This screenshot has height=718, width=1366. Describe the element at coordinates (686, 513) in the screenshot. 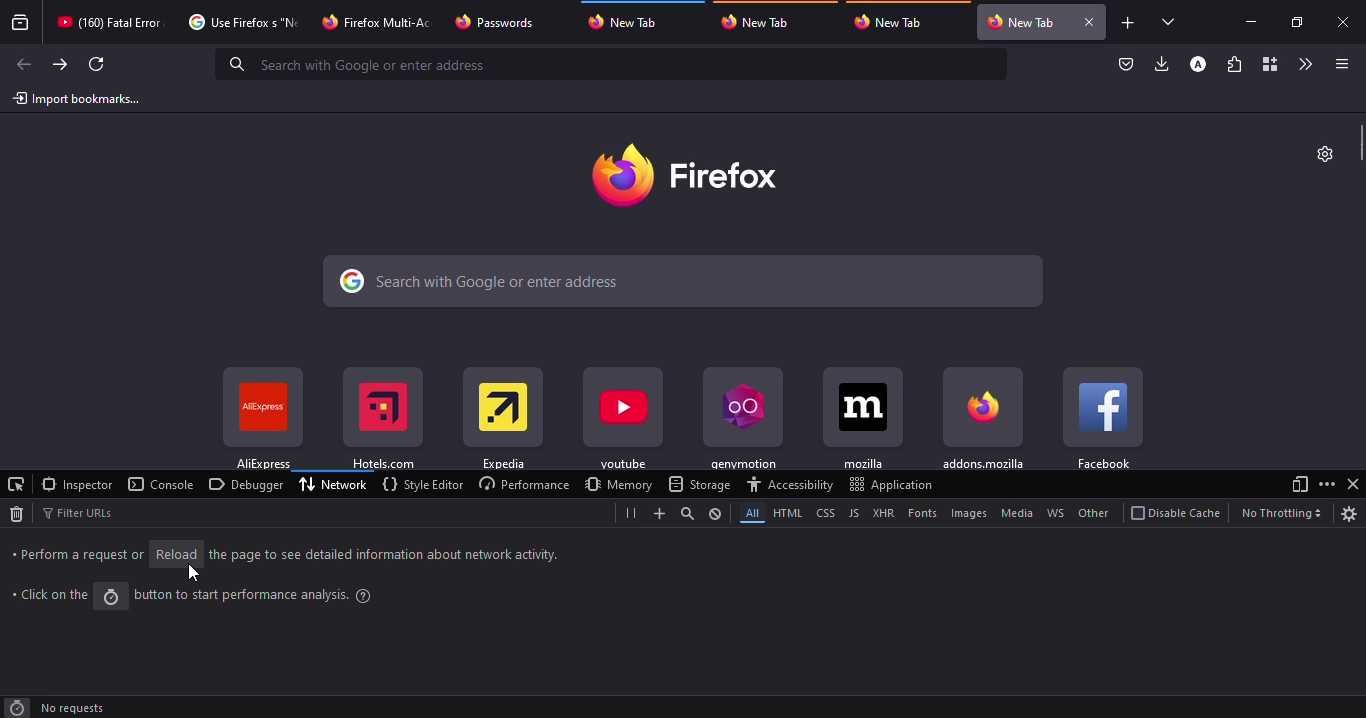

I see `search` at that location.